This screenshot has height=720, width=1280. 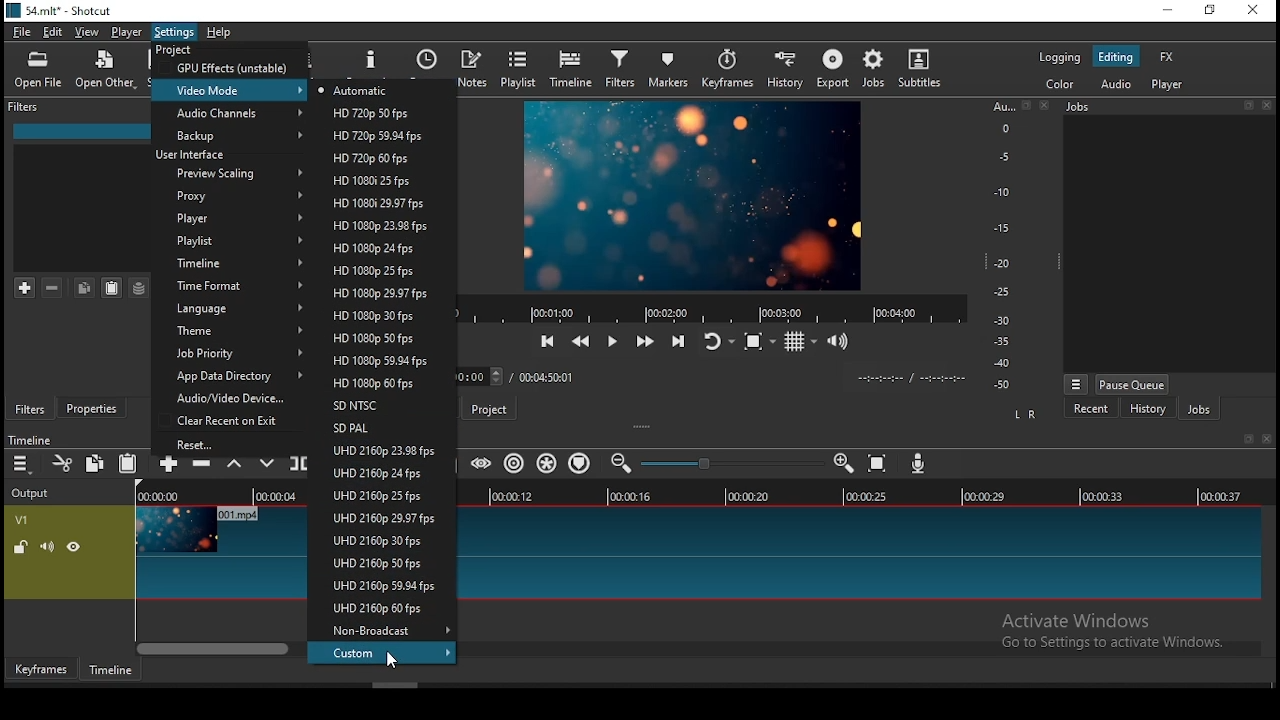 I want to click on resolution option, so click(x=382, y=384).